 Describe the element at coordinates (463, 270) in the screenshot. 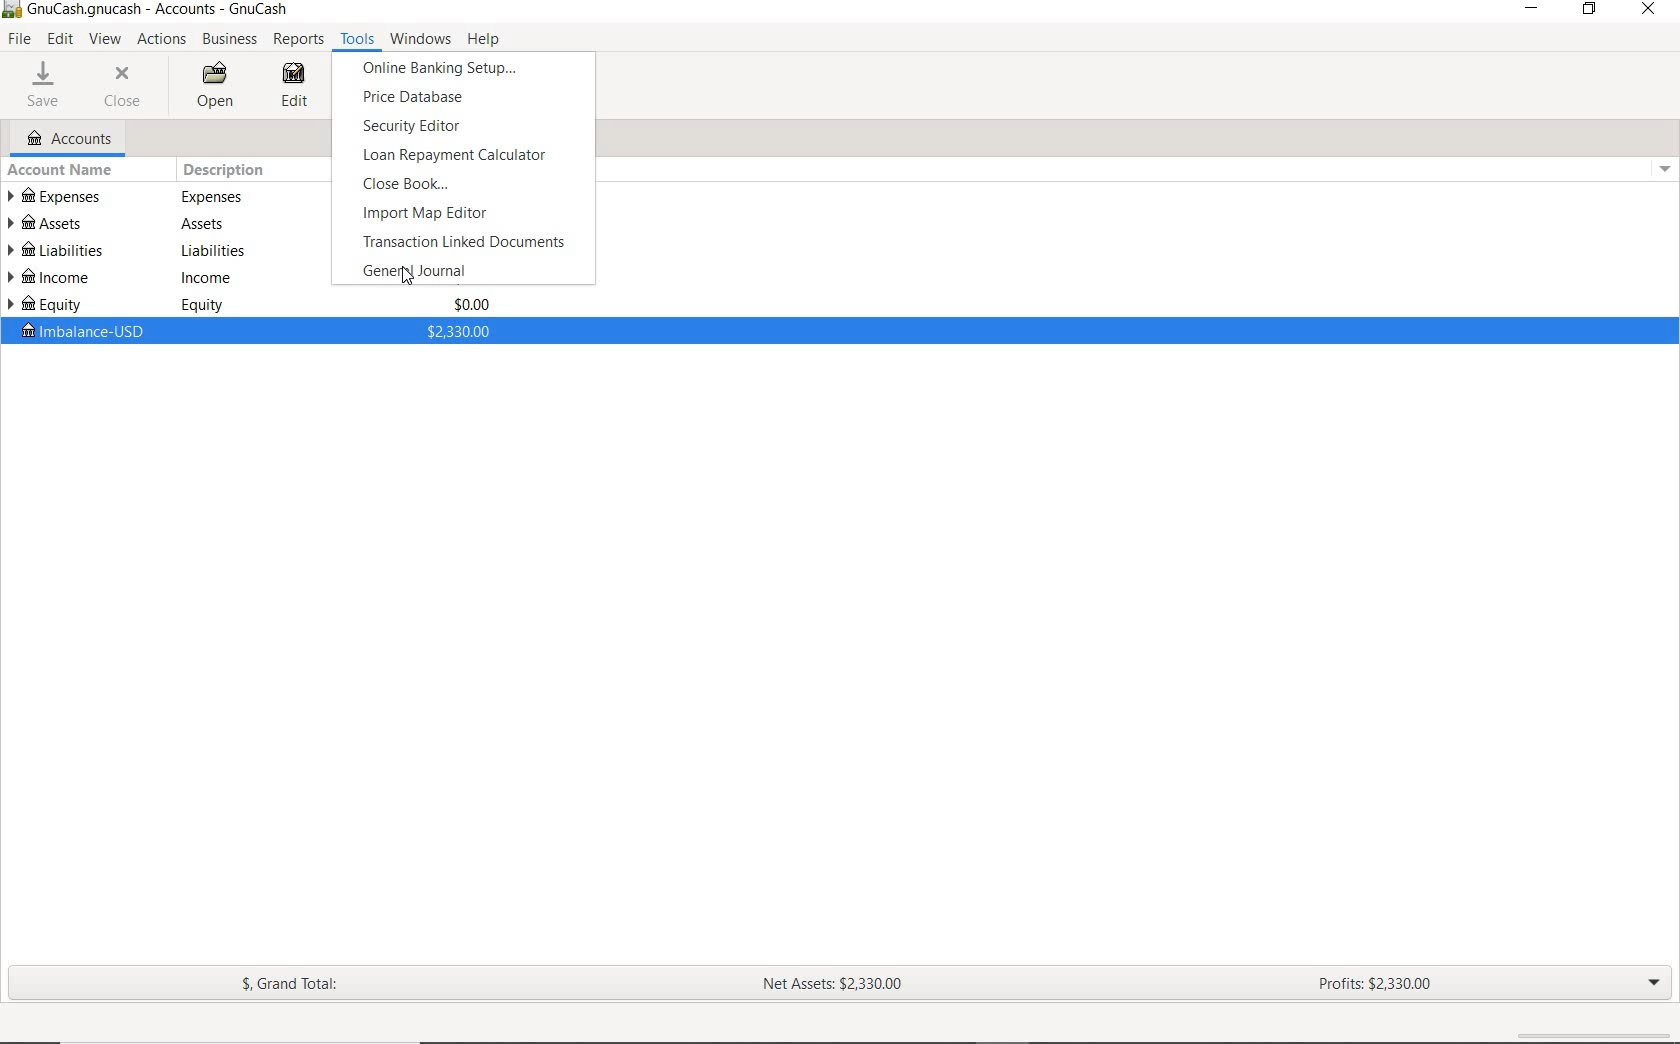

I see `GENERAL JOURNAL` at that location.